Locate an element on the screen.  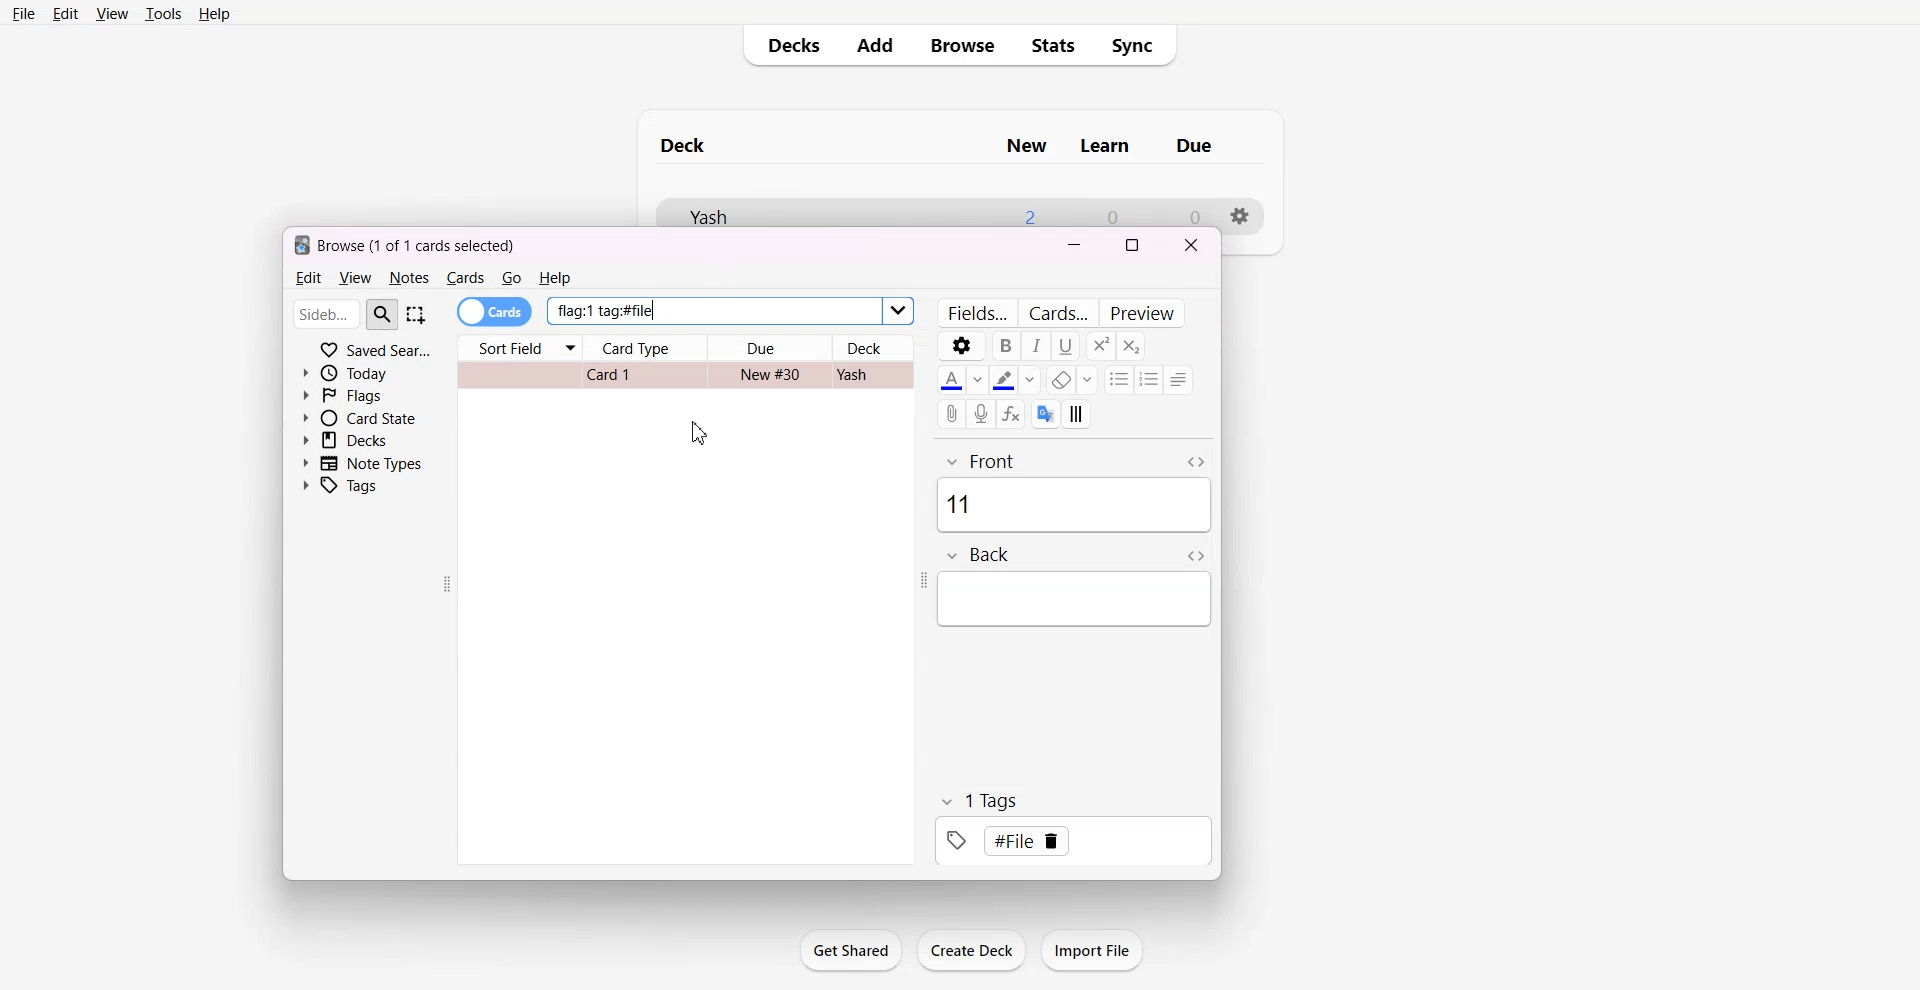
Notes is located at coordinates (409, 278).